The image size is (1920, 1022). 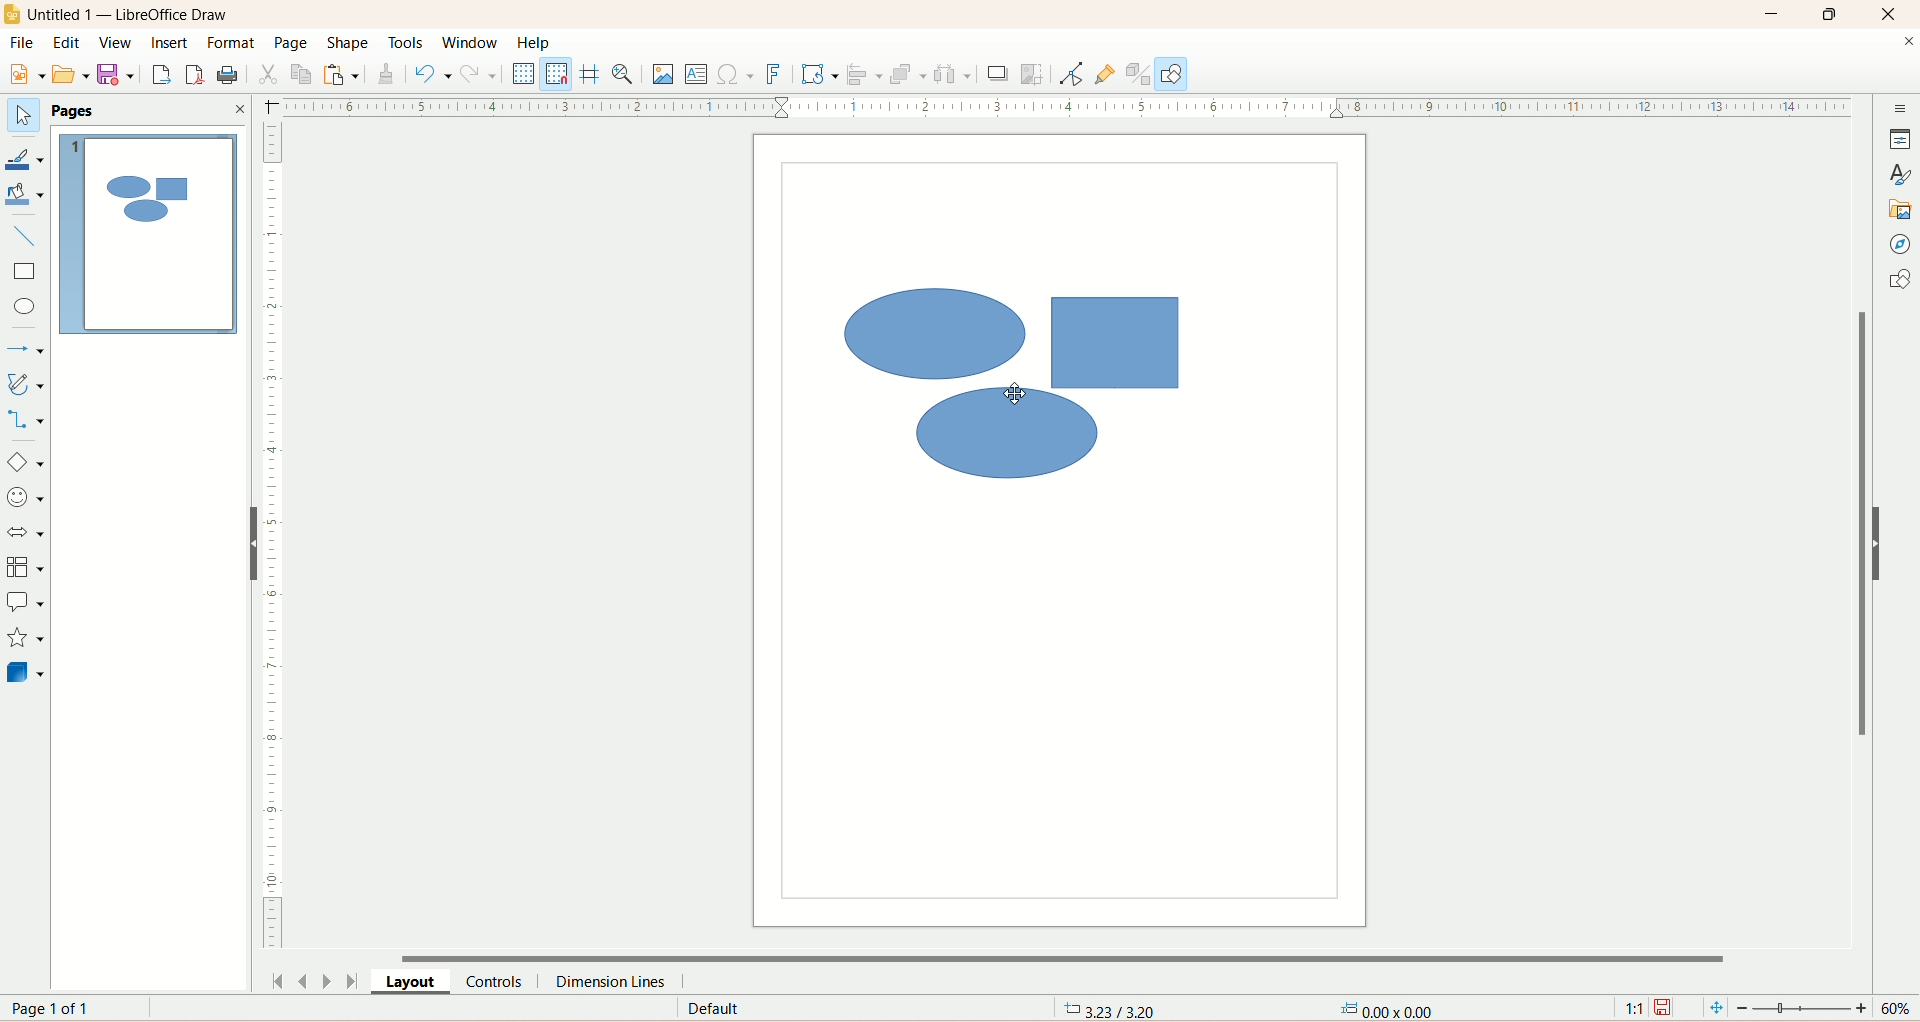 What do you see at coordinates (524, 74) in the screenshot?
I see `display grid` at bounding box center [524, 74].